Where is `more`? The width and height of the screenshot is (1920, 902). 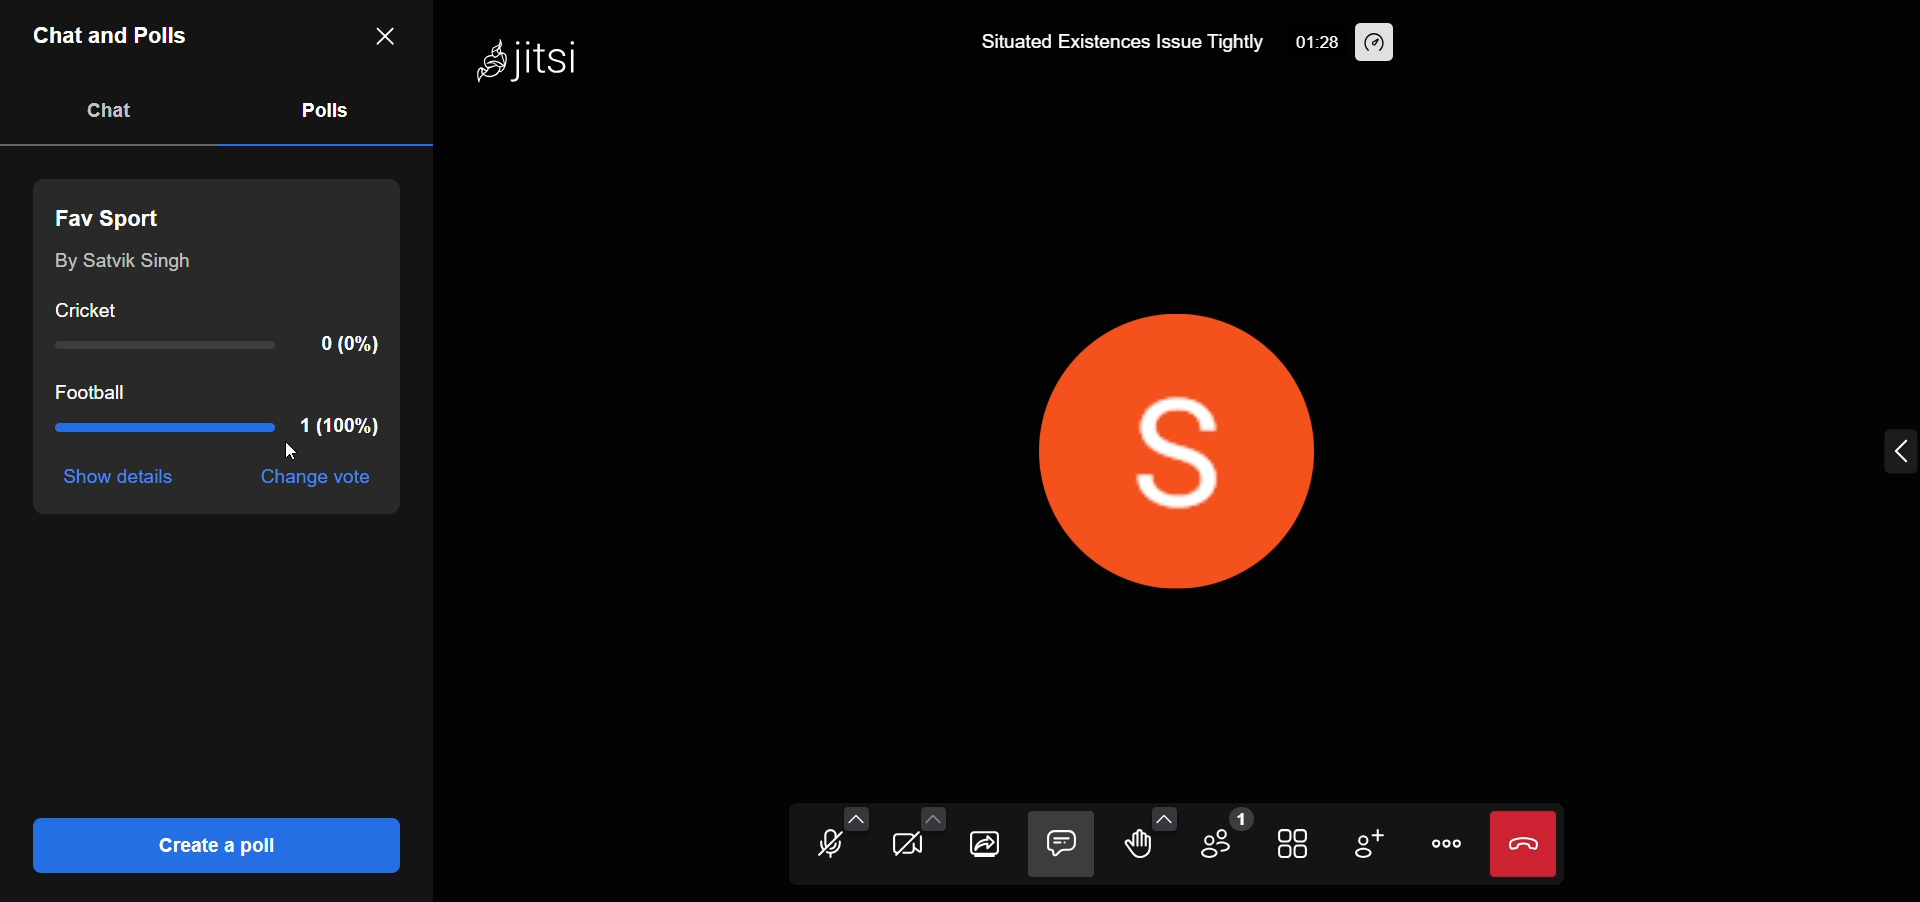
more is located at coordinates (1446, 843).